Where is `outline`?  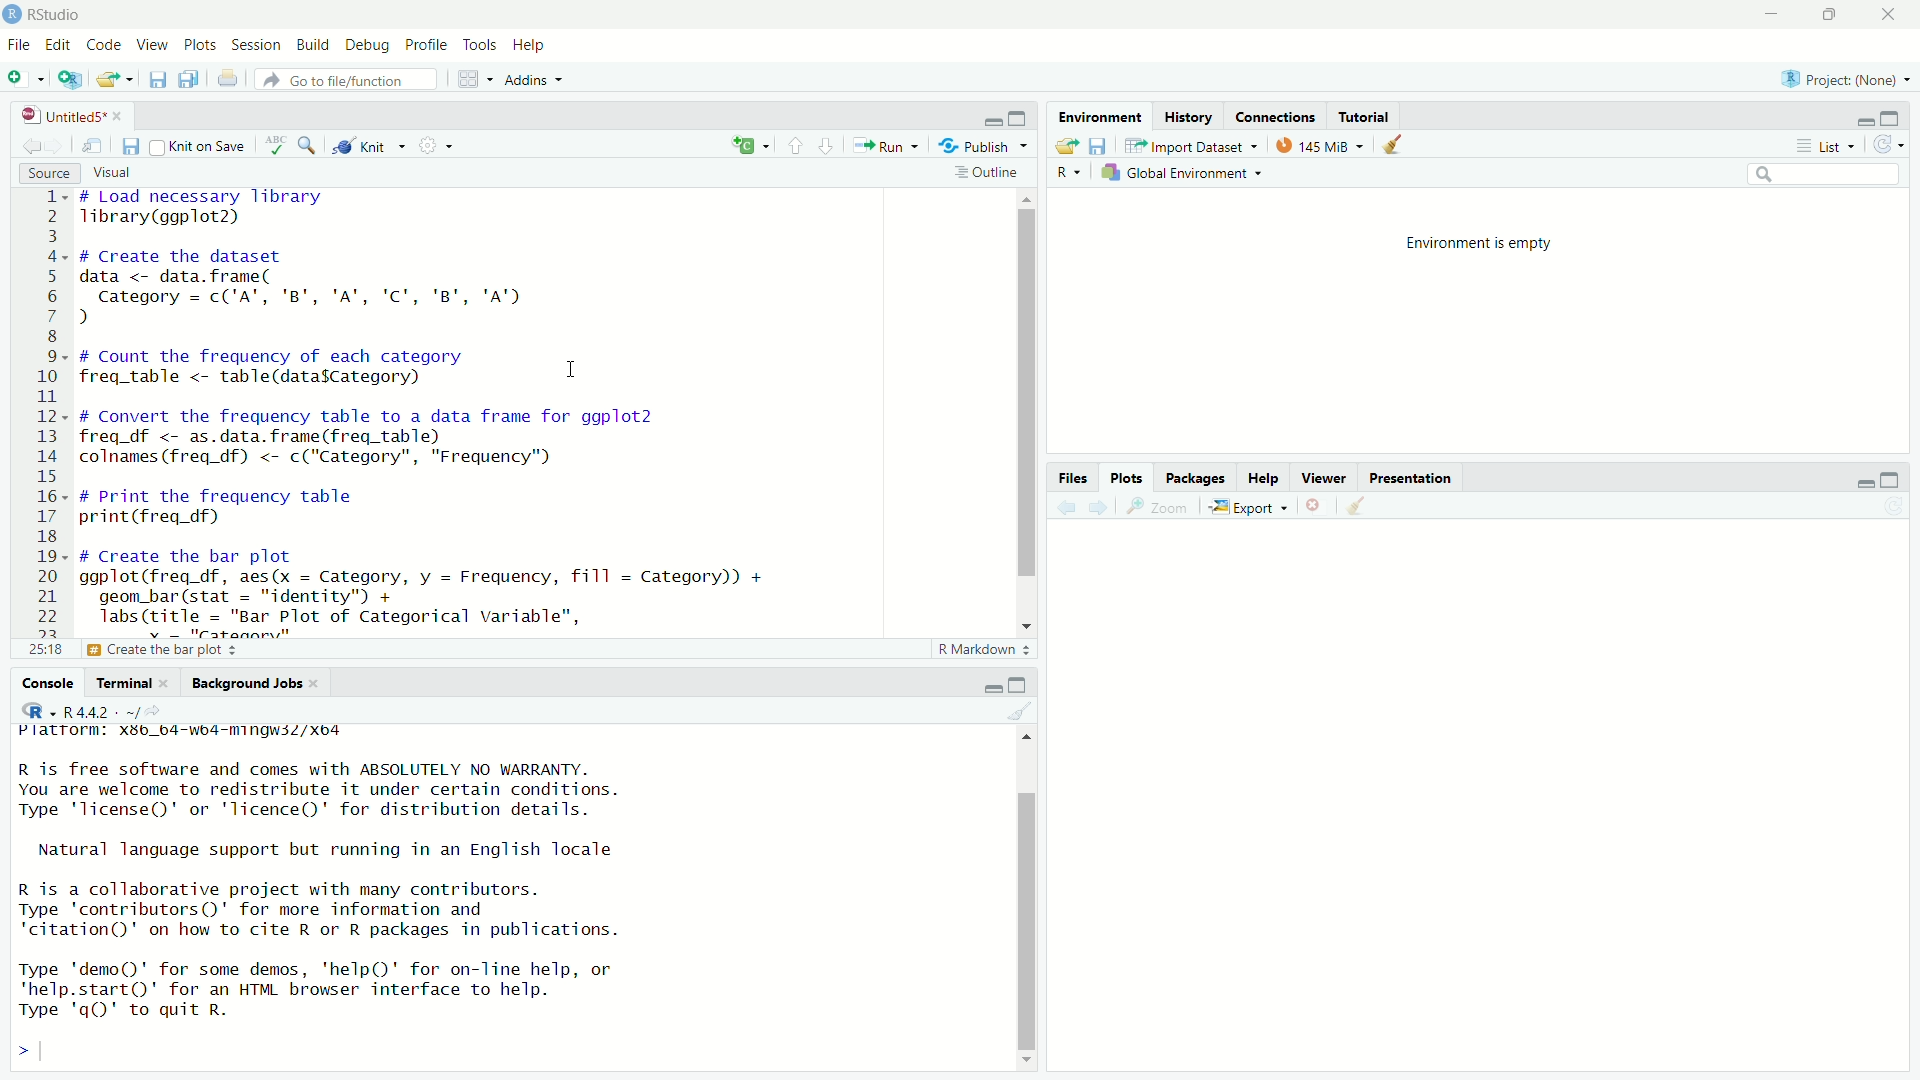 outline is located at coordinates (987, 172).